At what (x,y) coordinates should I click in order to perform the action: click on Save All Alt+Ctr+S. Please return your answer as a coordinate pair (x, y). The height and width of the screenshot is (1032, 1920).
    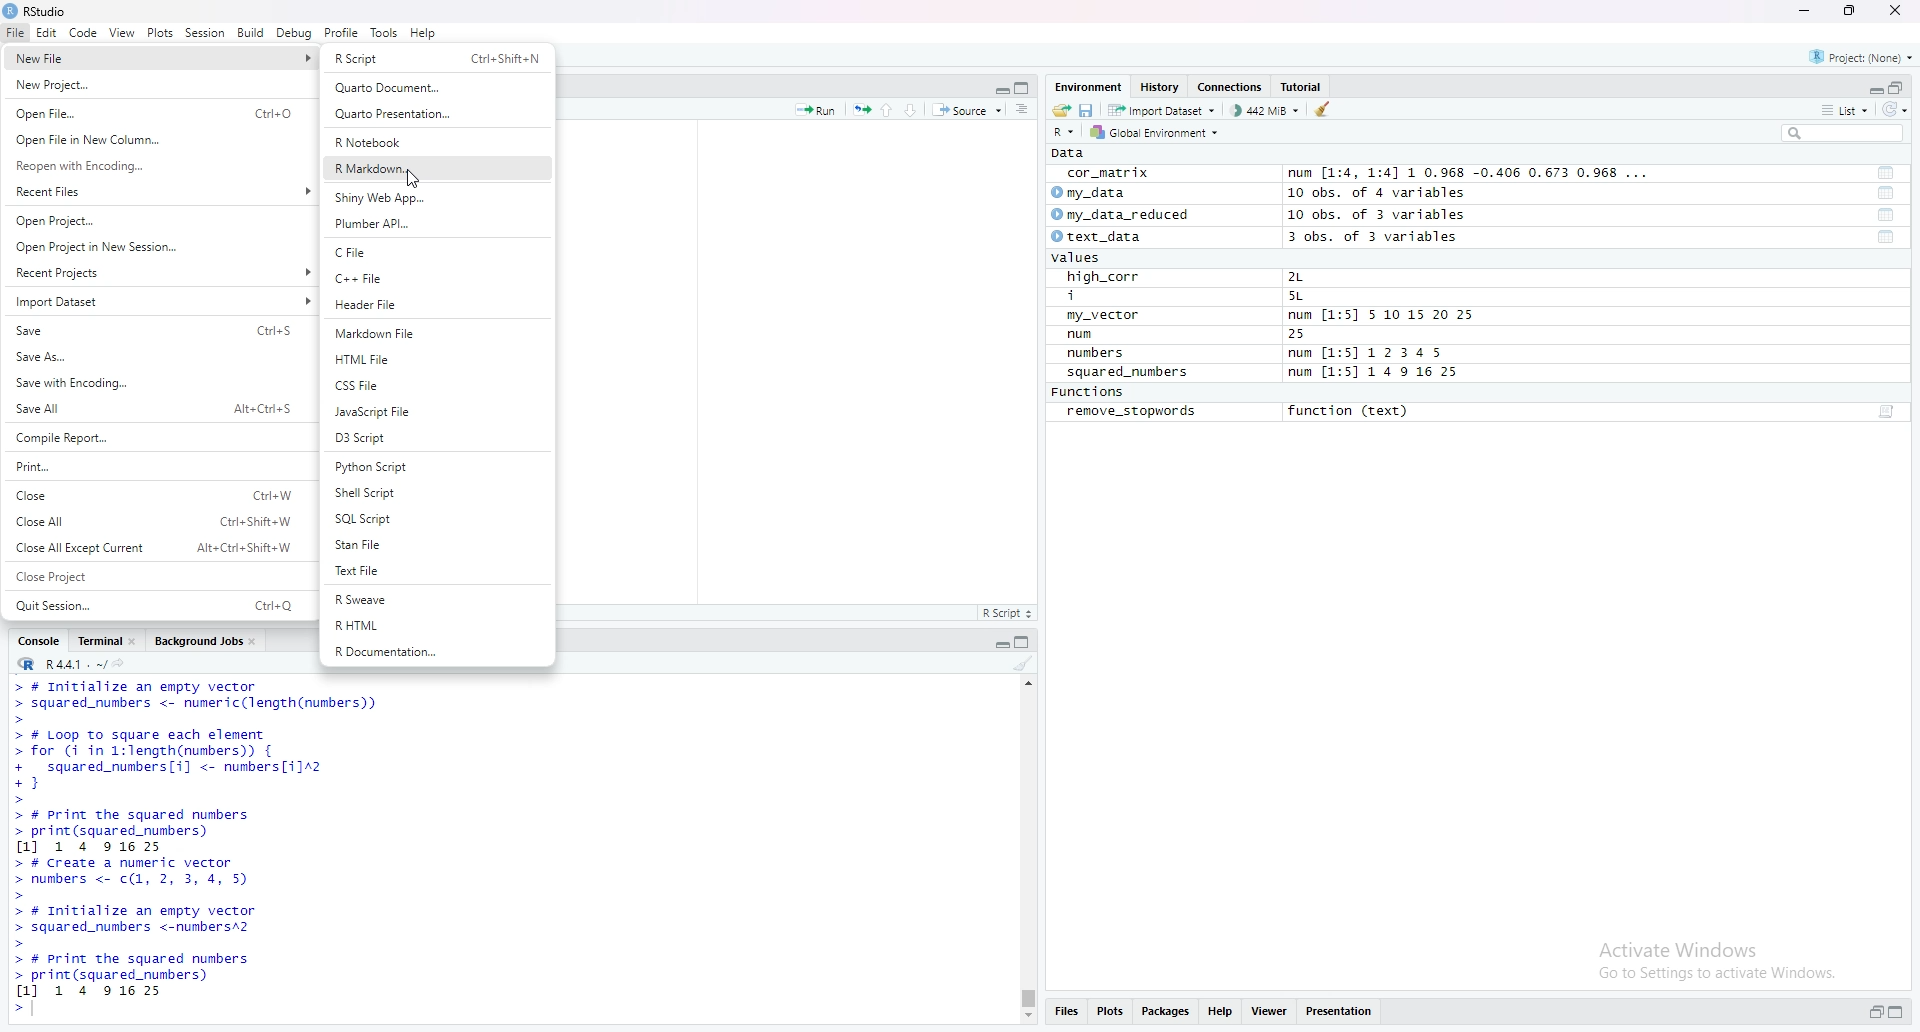
    Looking at the image, I should click on (155, 409).